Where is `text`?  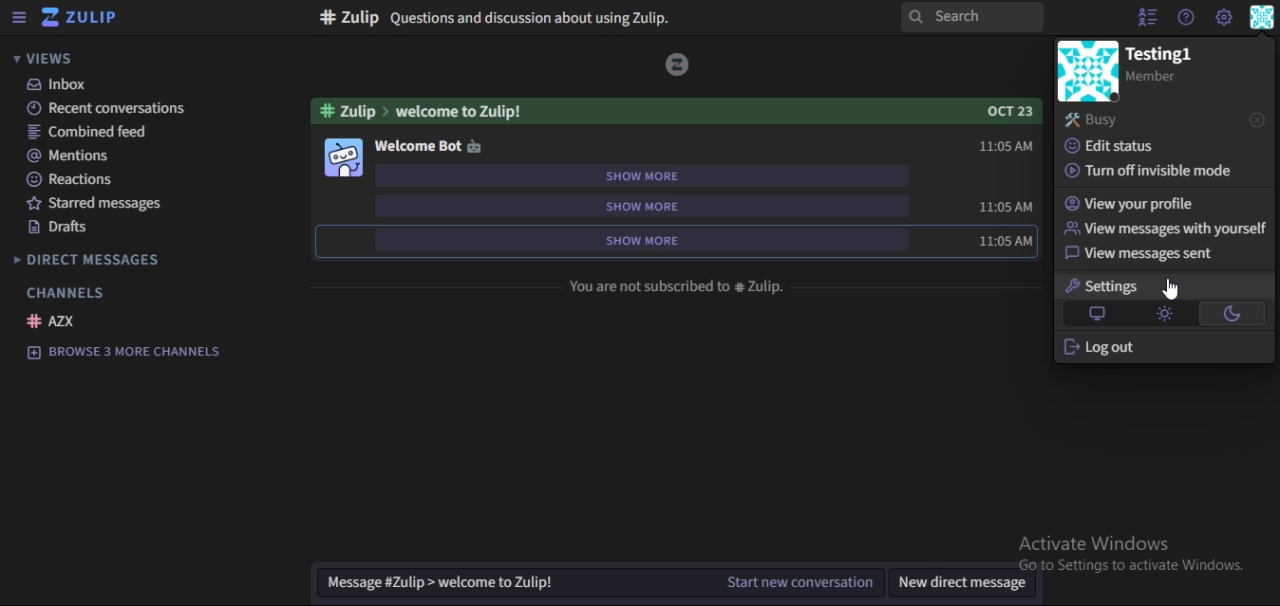 text is located at coordinates (489, 19).